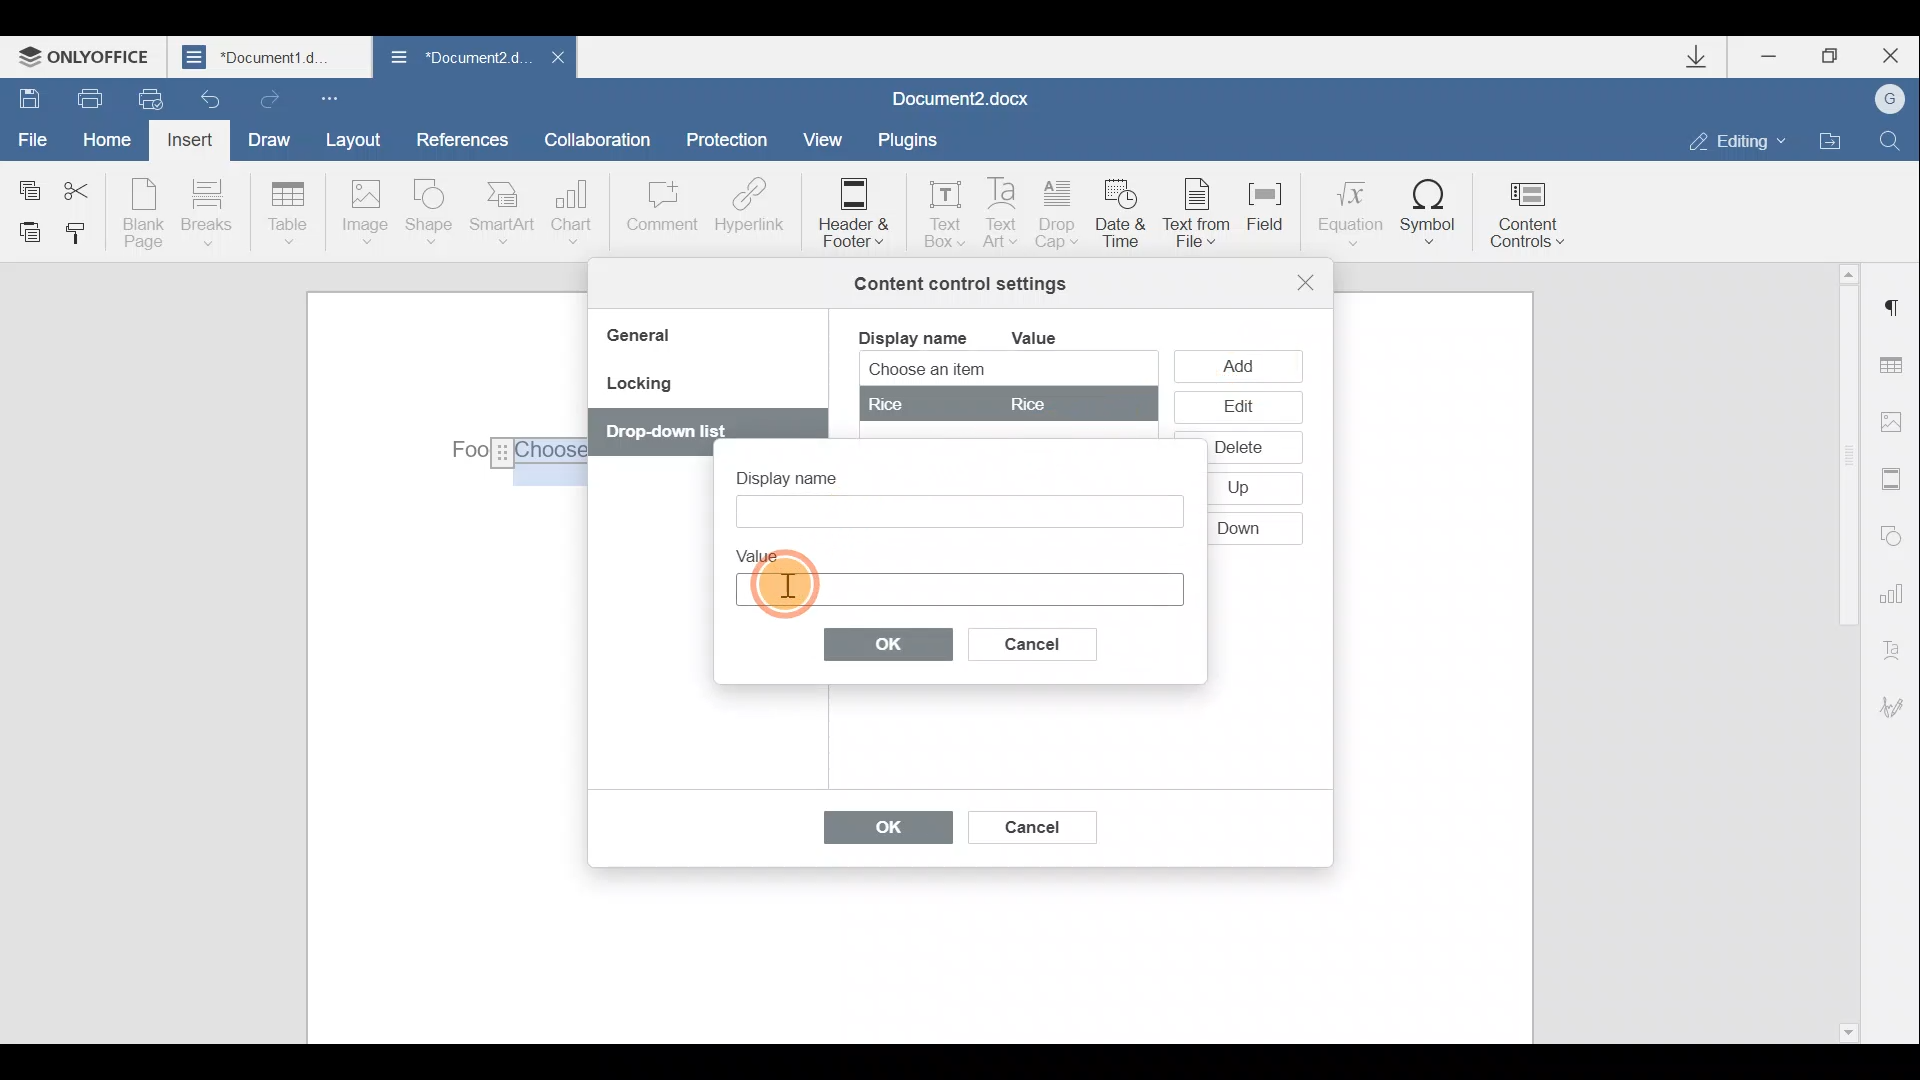 The width and height of the screenshot is (1920, 1080). What do you see at coordinates (1704, 57) in the screenshot?
I see `Downloads` at bounding box center [1704, 57].